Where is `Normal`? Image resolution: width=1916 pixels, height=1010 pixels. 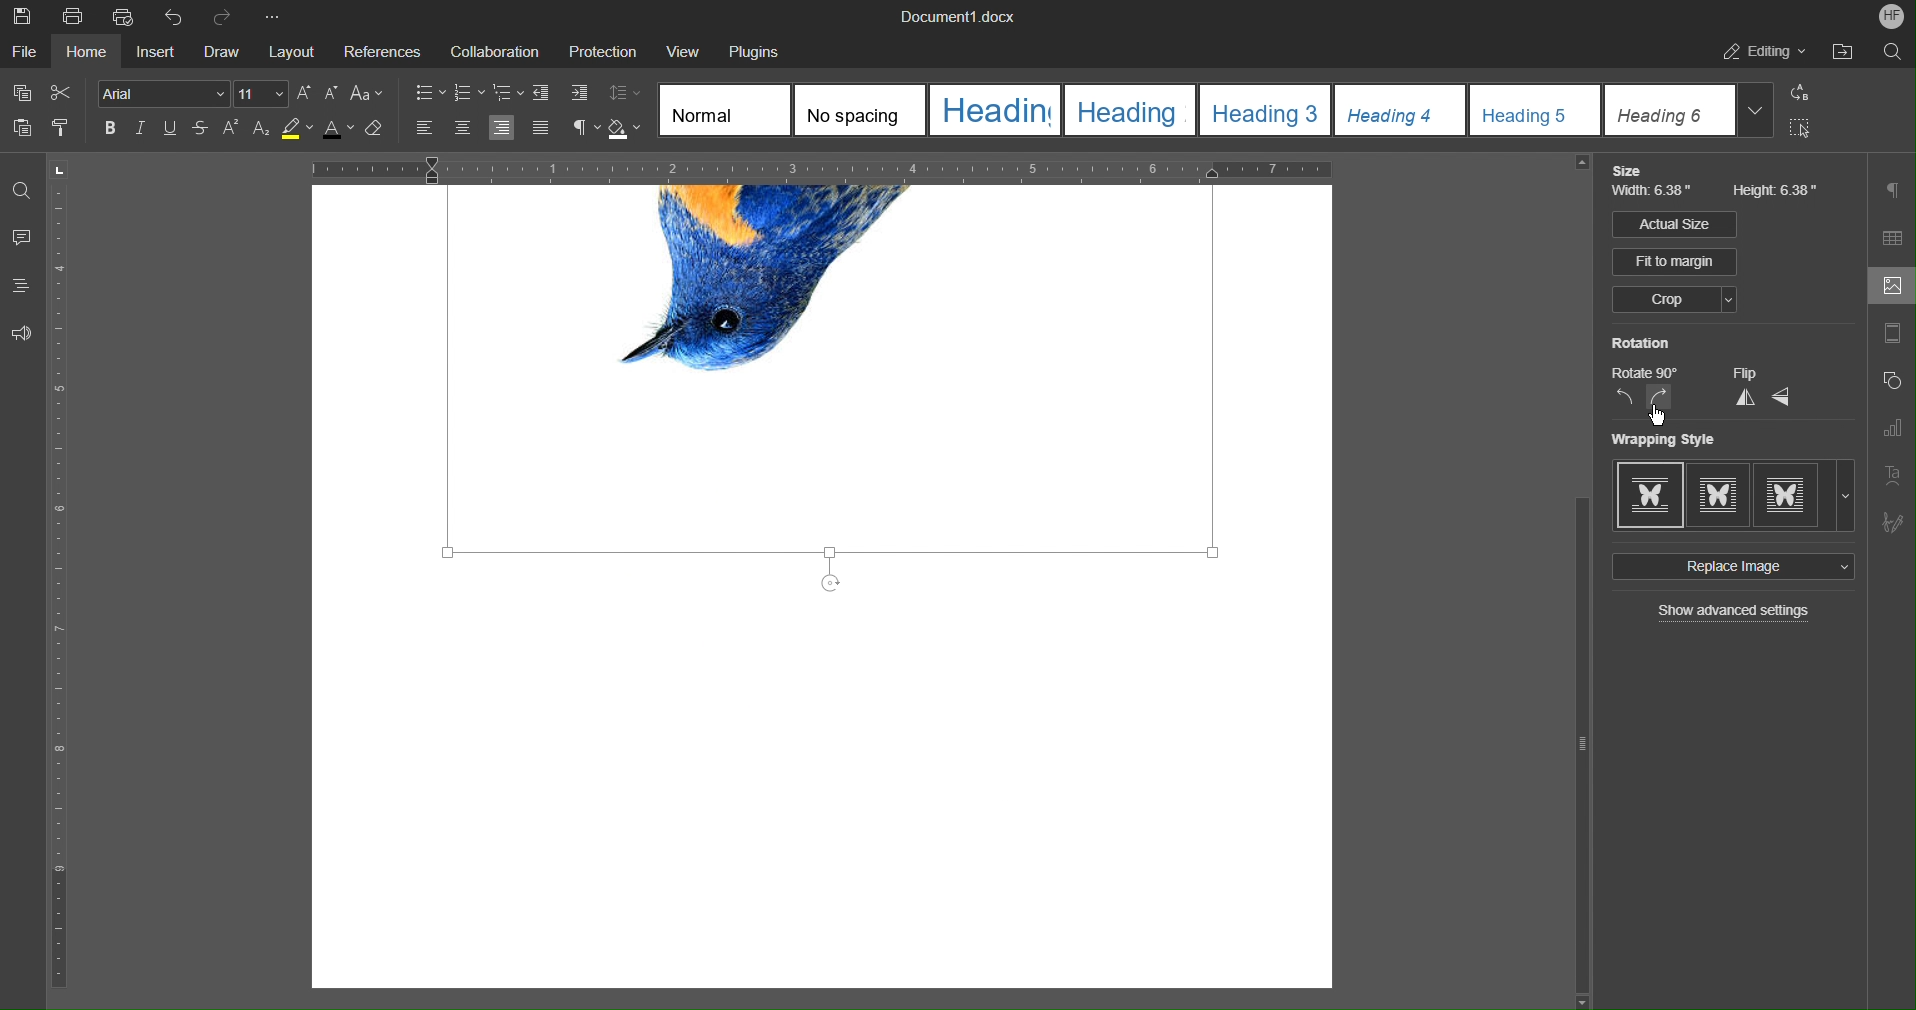 Normal is located at coordinates (725, 108).